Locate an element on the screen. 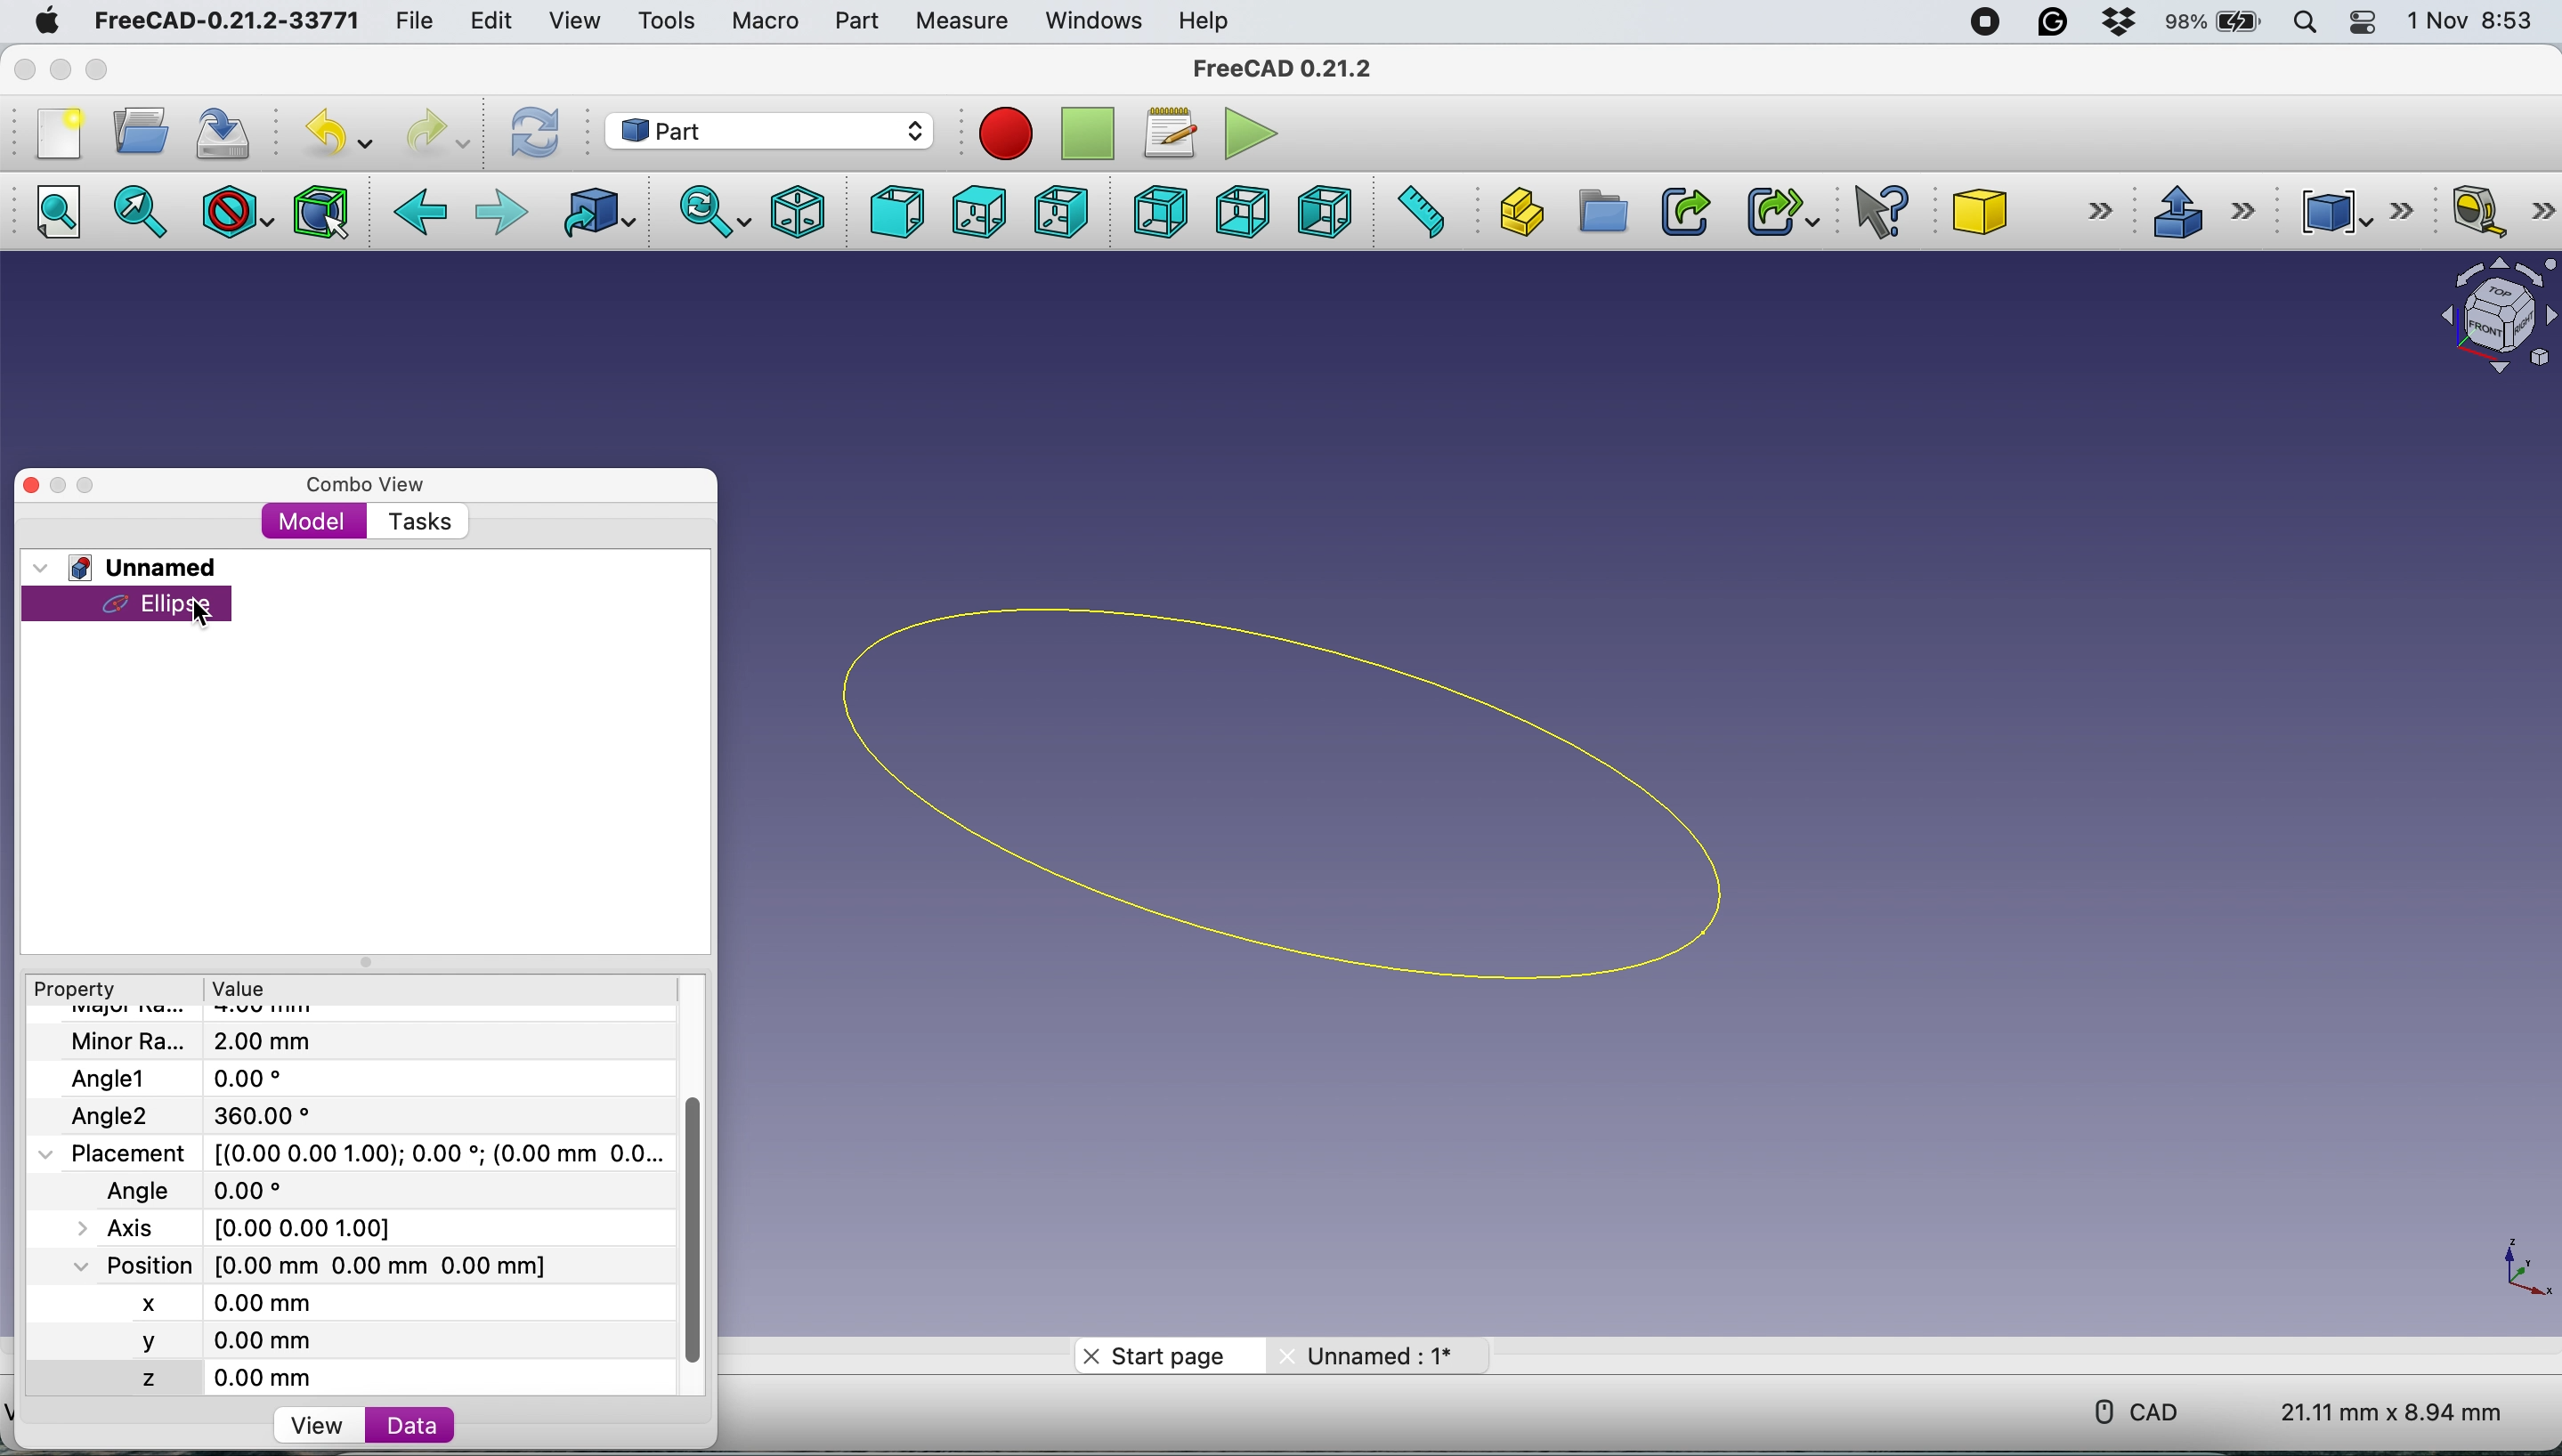 This screenshot has height=1456, width=2562. grammarly is located at coordinates (2055, 21).